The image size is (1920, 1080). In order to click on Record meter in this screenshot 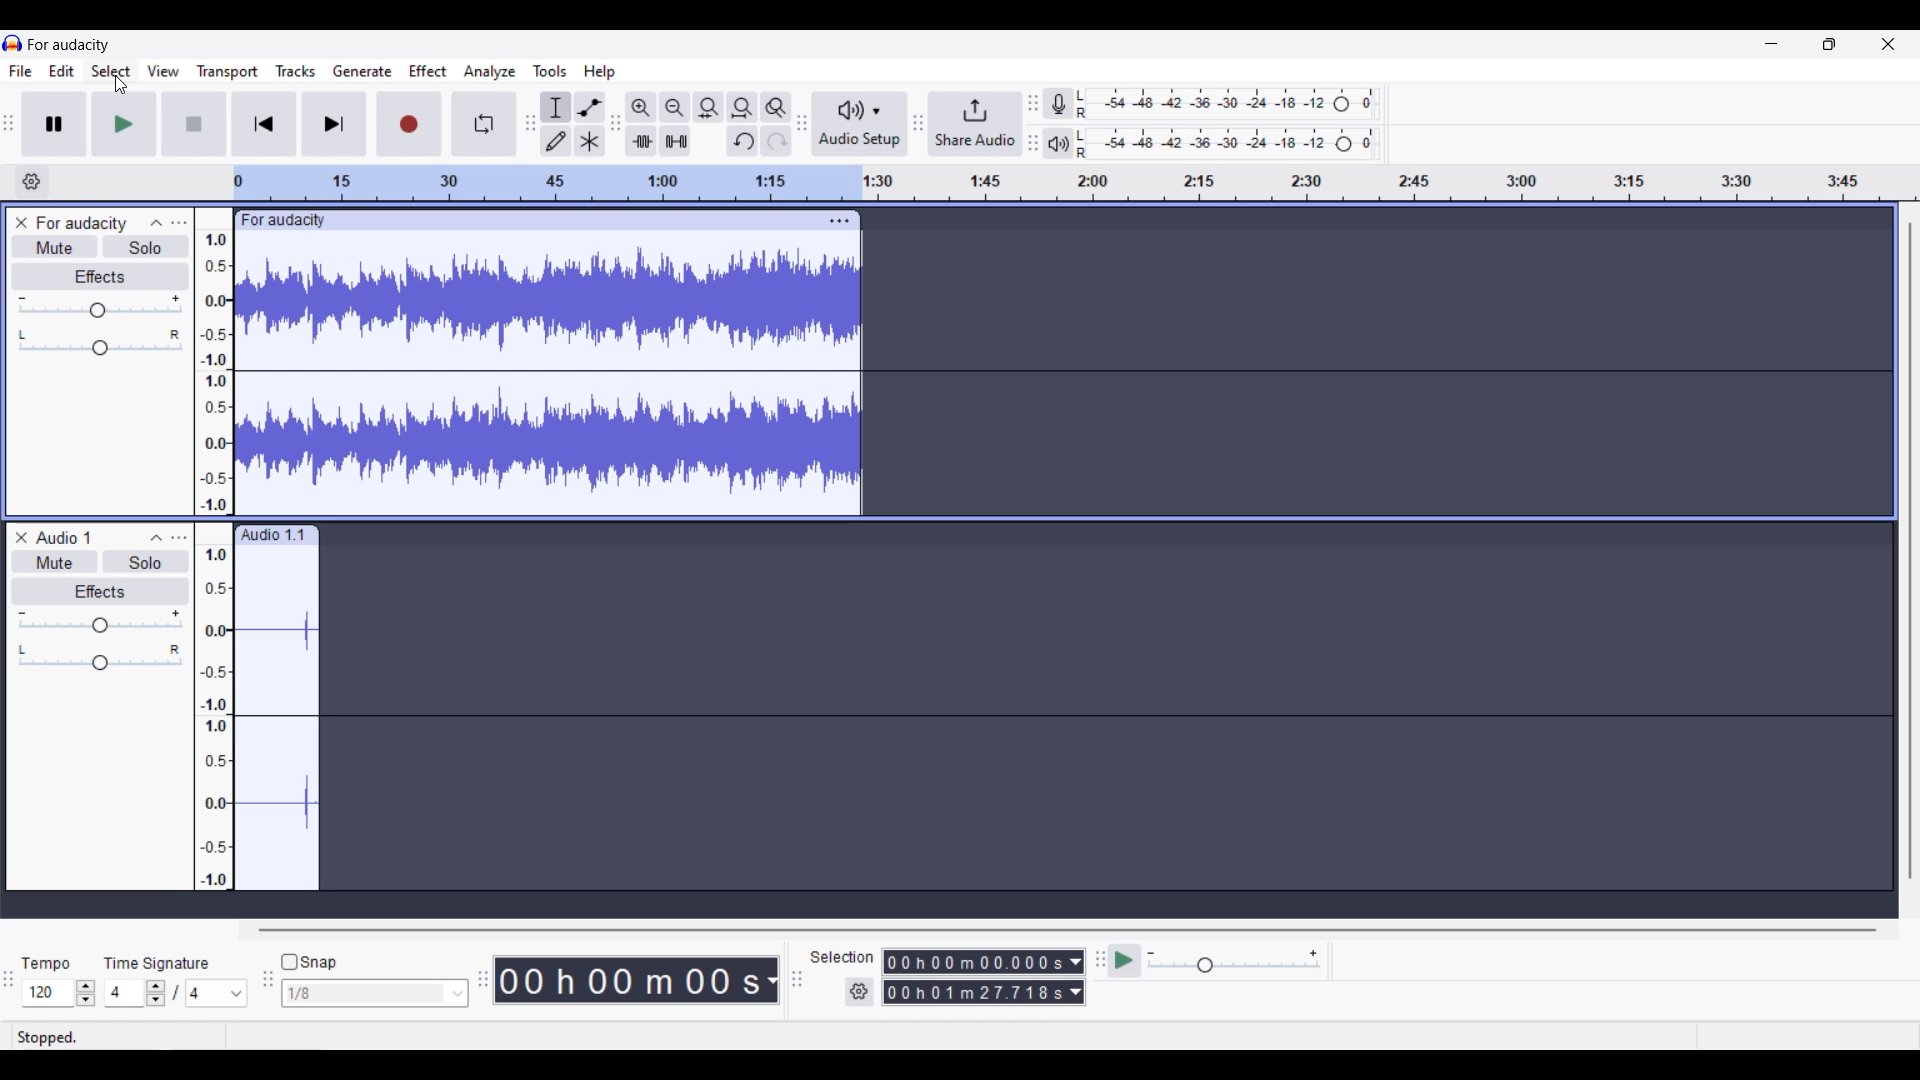, I will do `click(1058, 103)`.